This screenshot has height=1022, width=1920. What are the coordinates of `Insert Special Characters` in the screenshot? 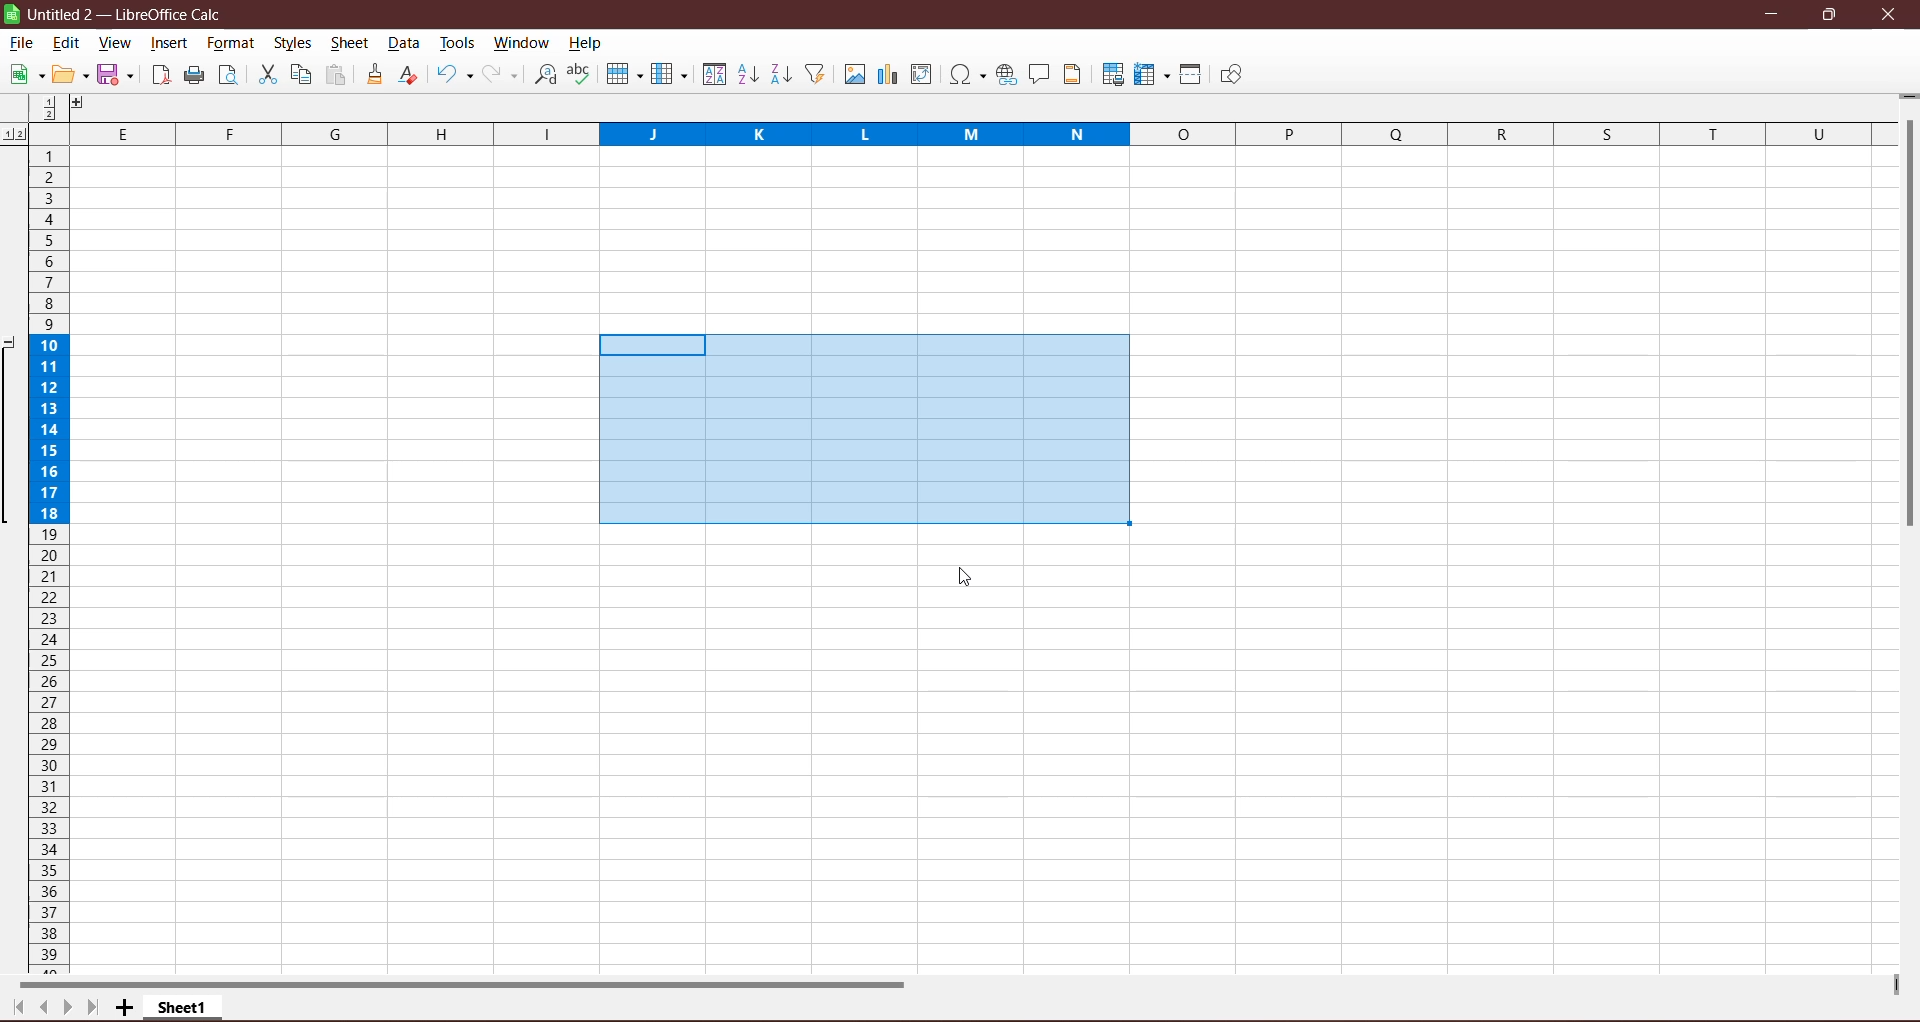 It's located at (967, 74).